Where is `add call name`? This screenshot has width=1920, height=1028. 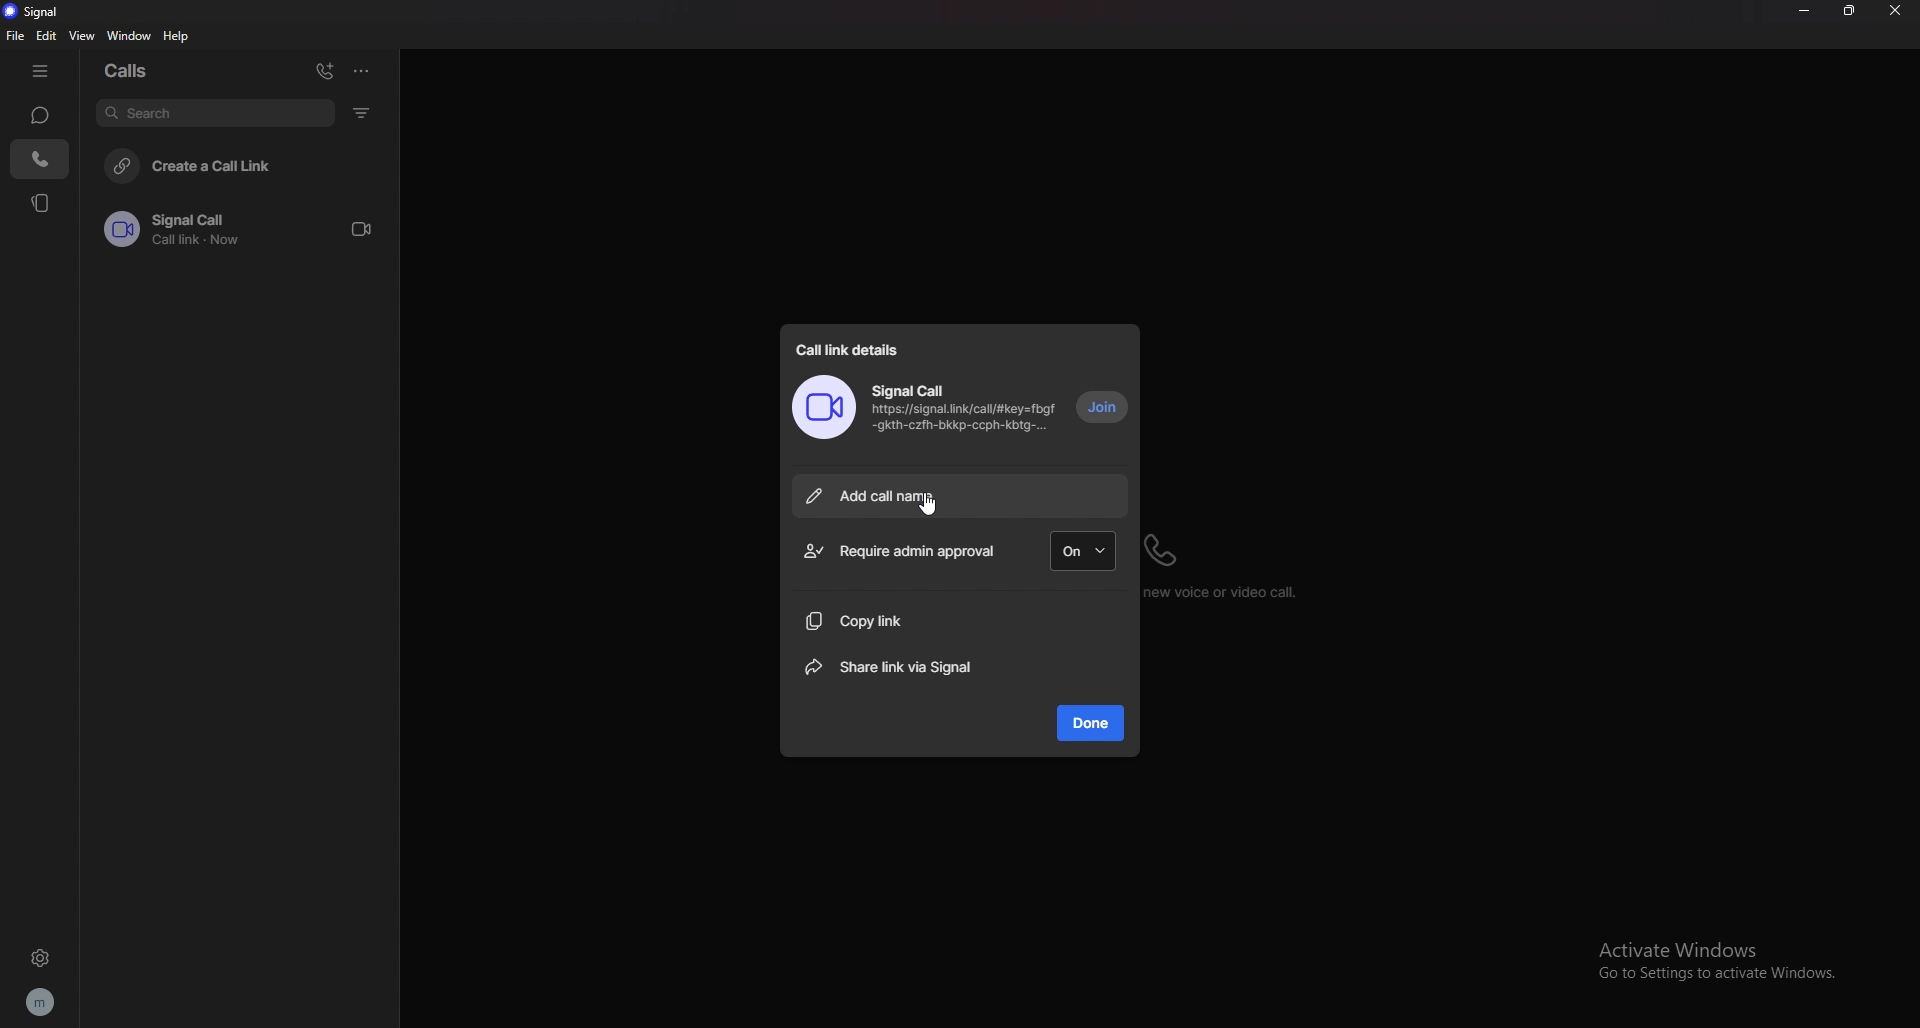
add call name is located at coordinates (960, 495).